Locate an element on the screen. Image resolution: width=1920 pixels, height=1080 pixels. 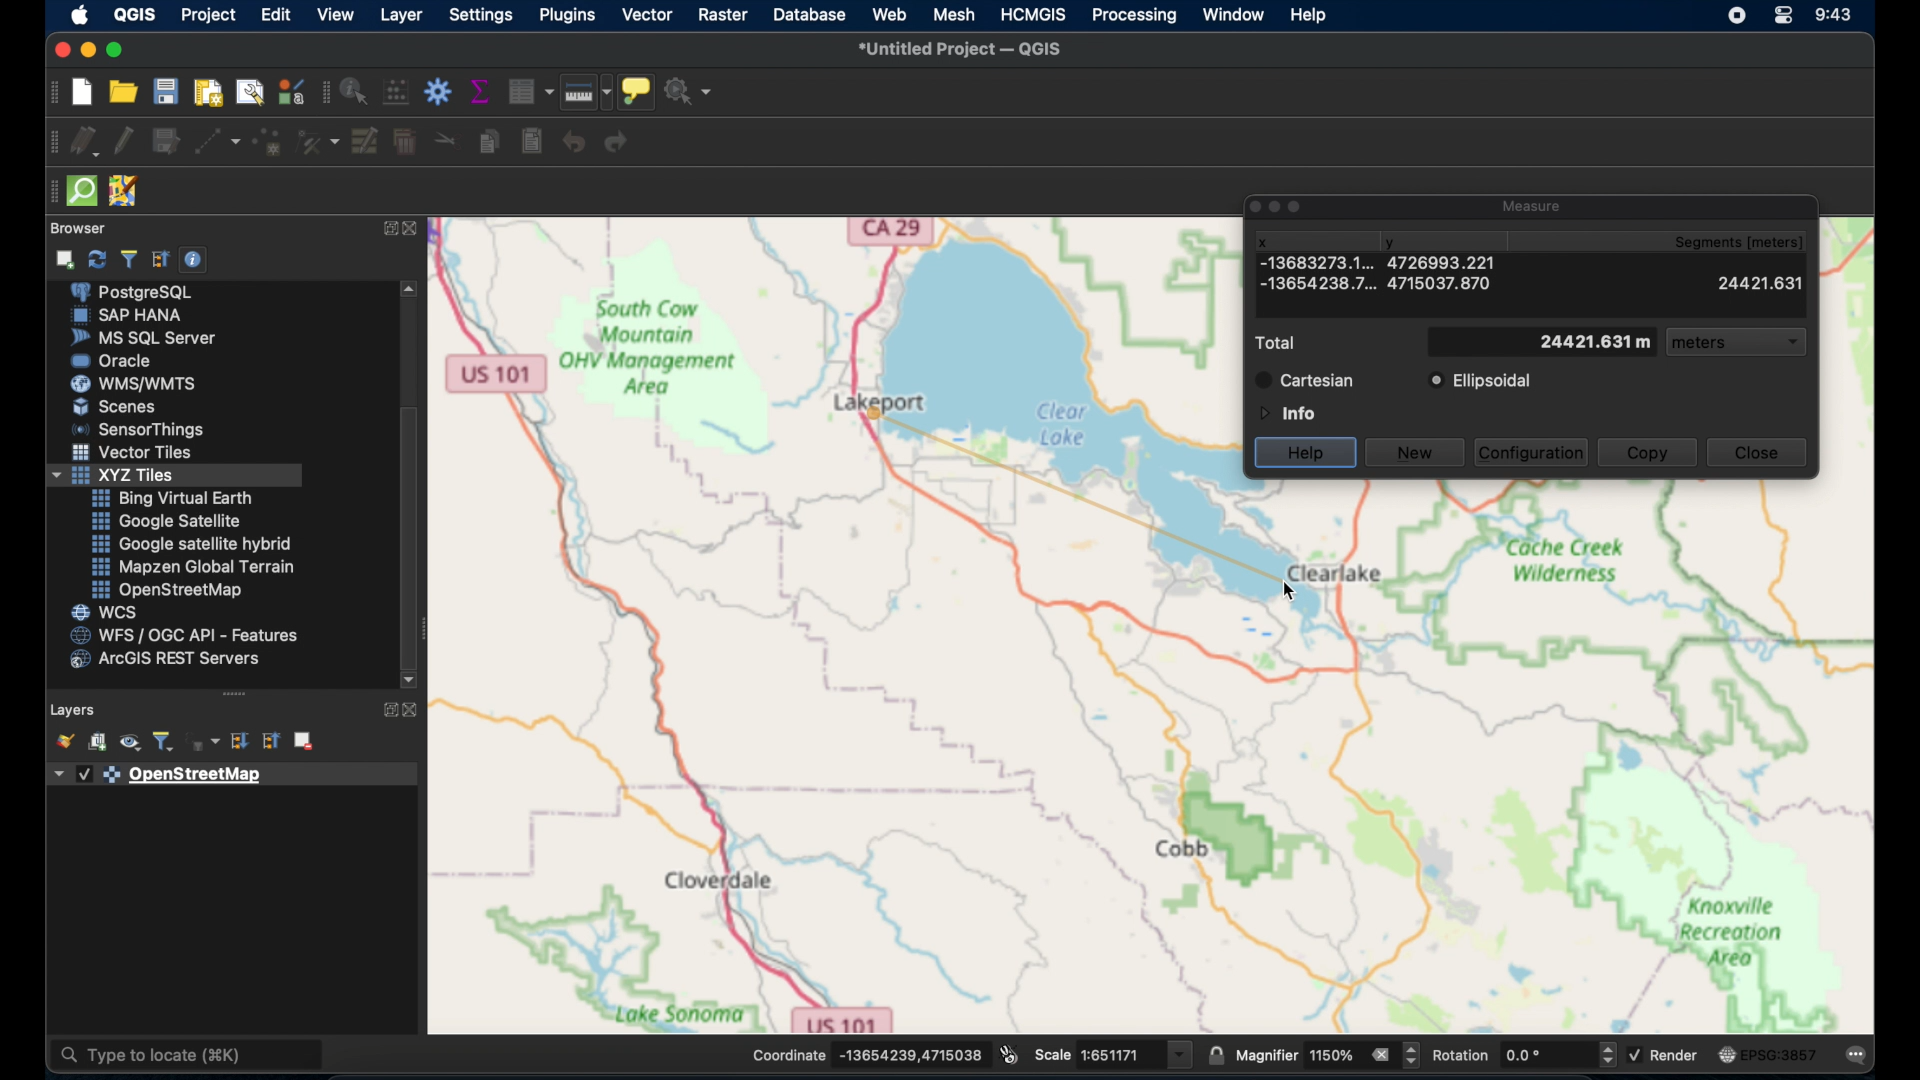
enable/disable properties widget is located at coordinates (193, 260).